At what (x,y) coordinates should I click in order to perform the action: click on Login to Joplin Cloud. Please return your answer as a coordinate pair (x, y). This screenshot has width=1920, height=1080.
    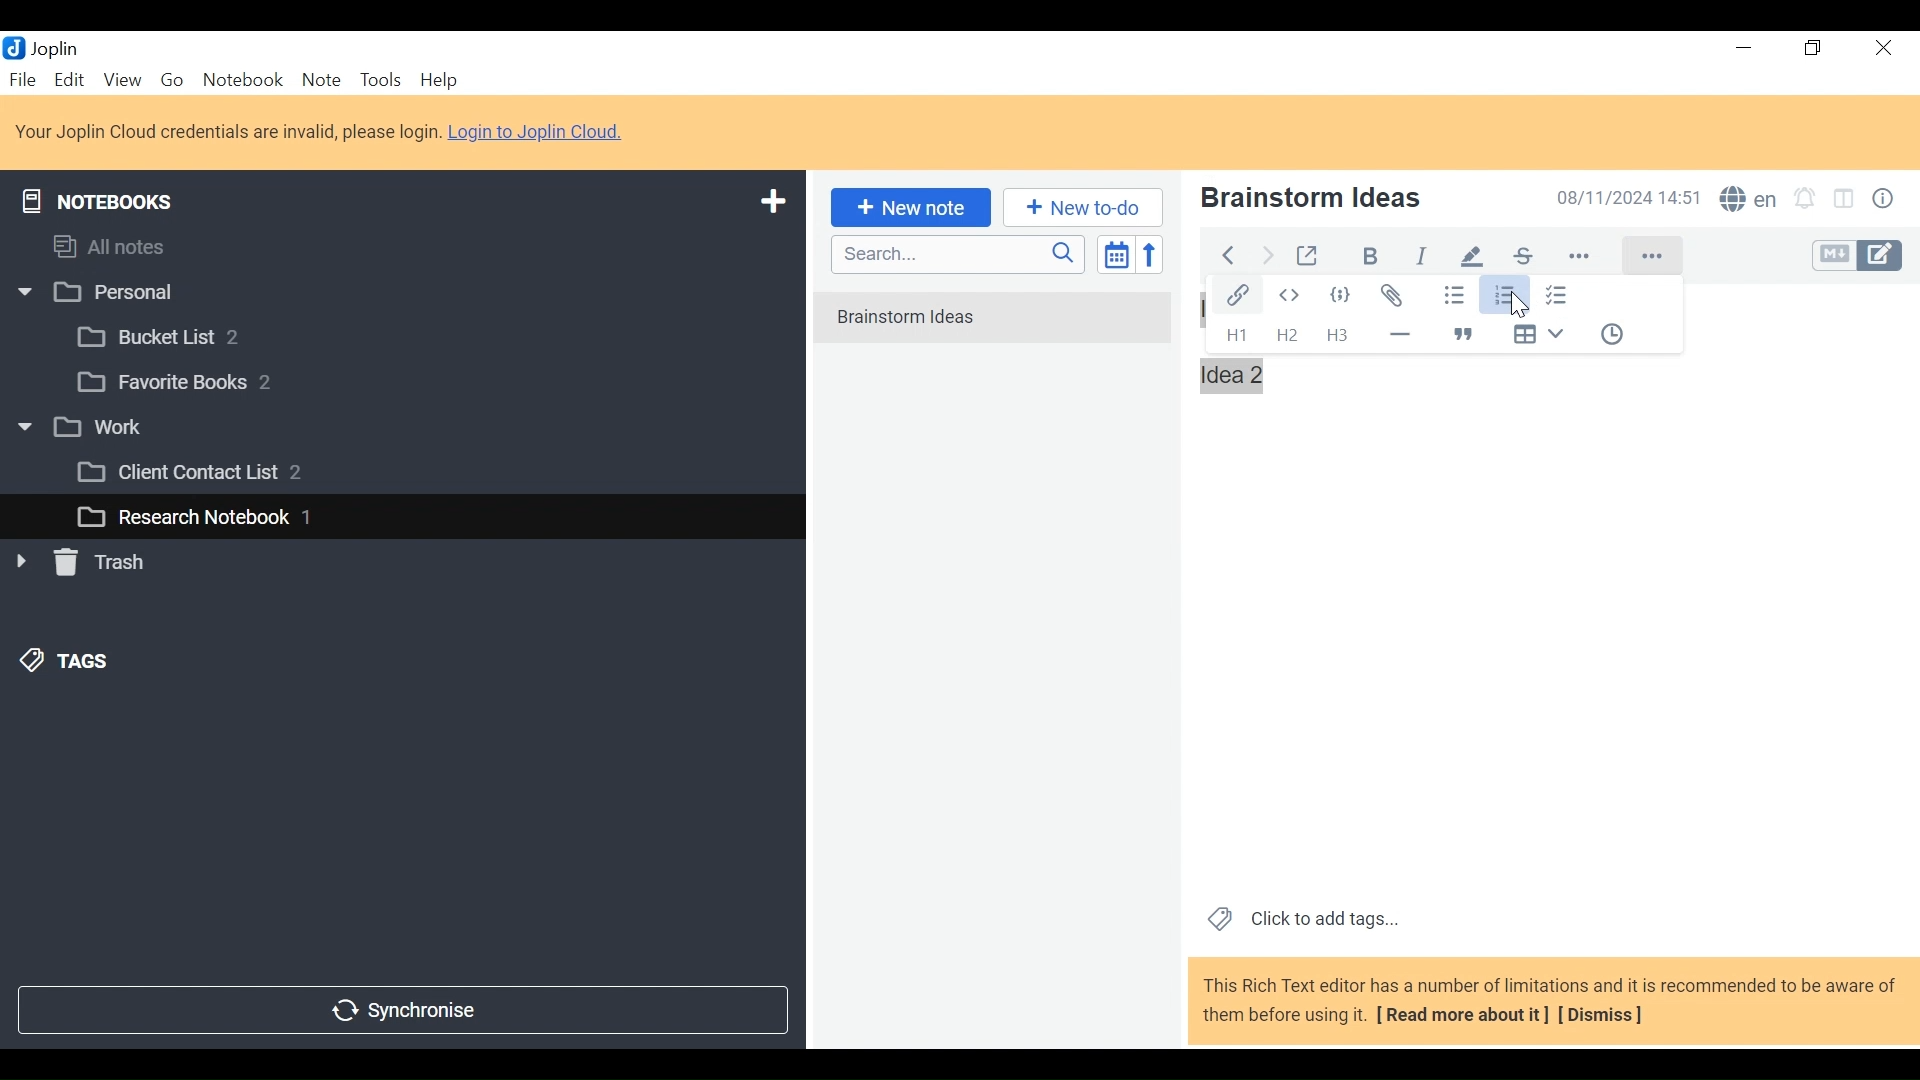
    Looking at the image, I should click on (542, 132).